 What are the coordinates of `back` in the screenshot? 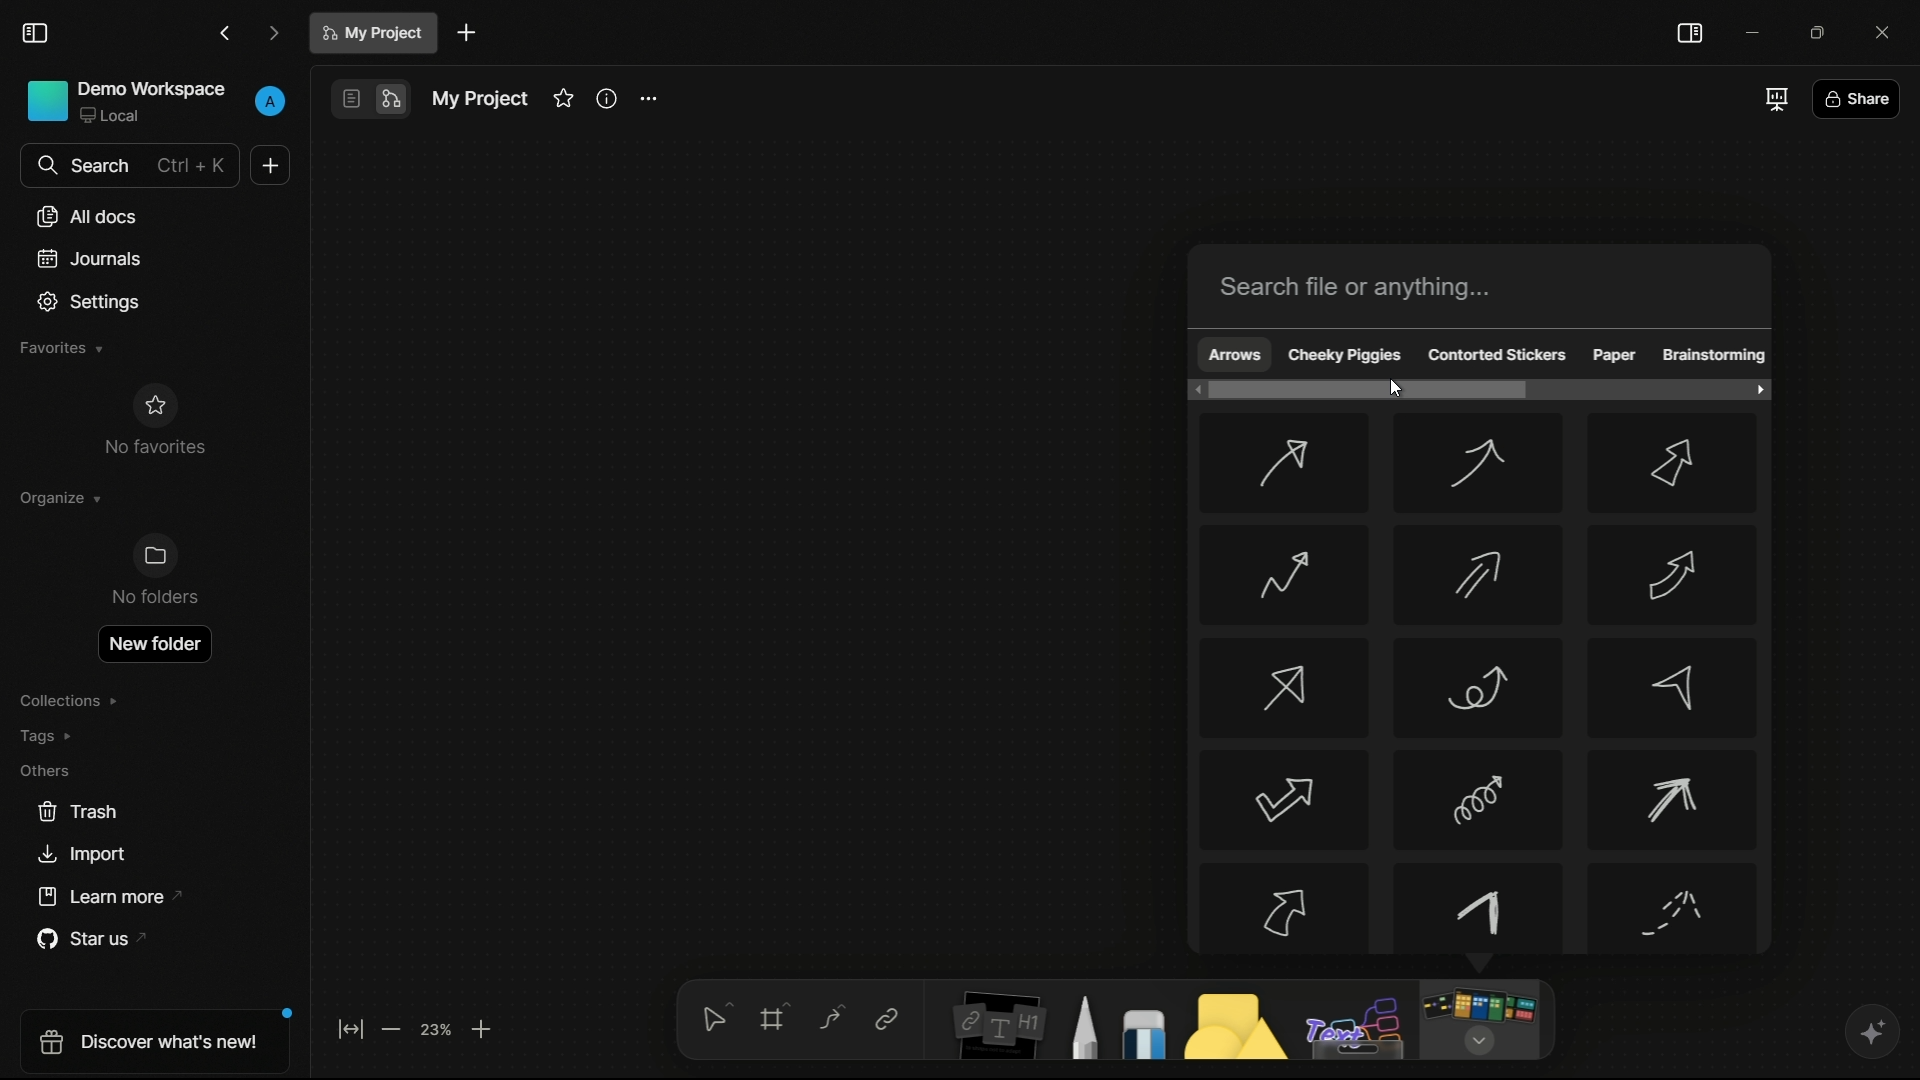 It's located at (226, 34).